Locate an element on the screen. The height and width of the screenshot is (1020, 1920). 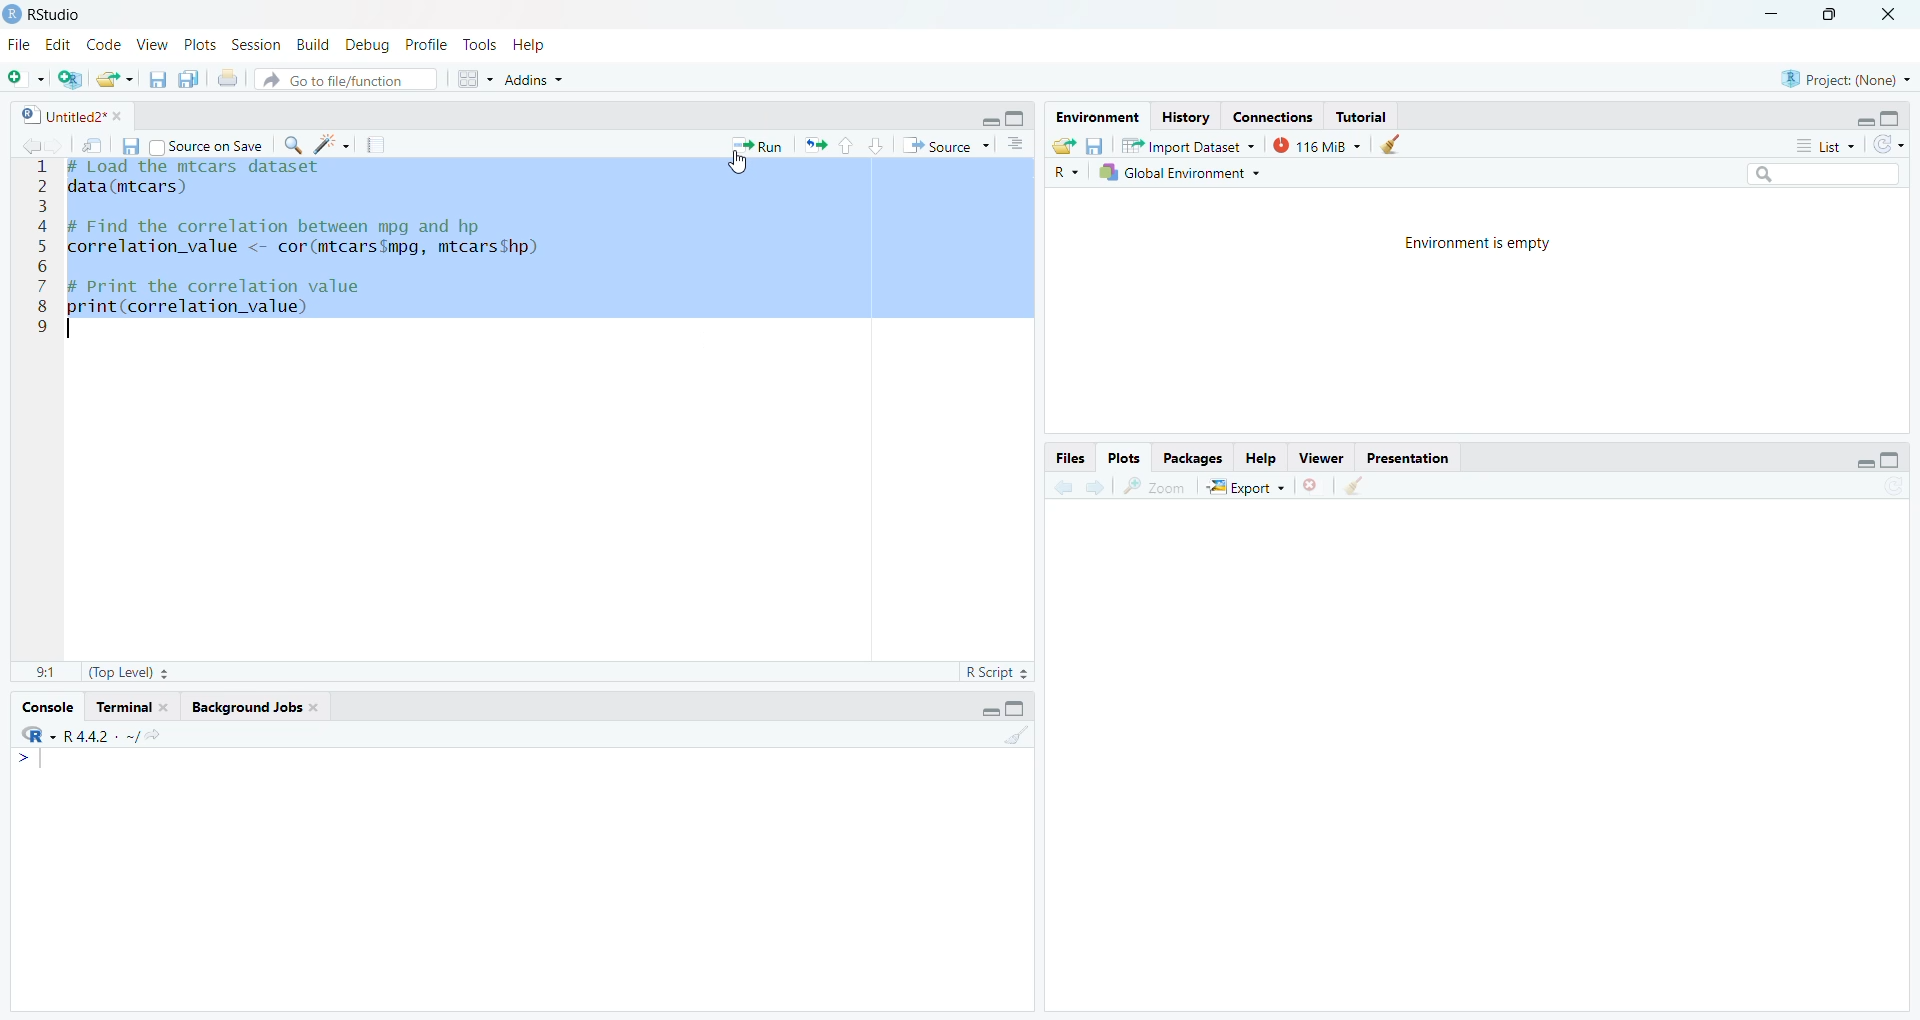
Go to previous section/chunk (Ctrl + PgUp) is located at coordinates (849, 142).